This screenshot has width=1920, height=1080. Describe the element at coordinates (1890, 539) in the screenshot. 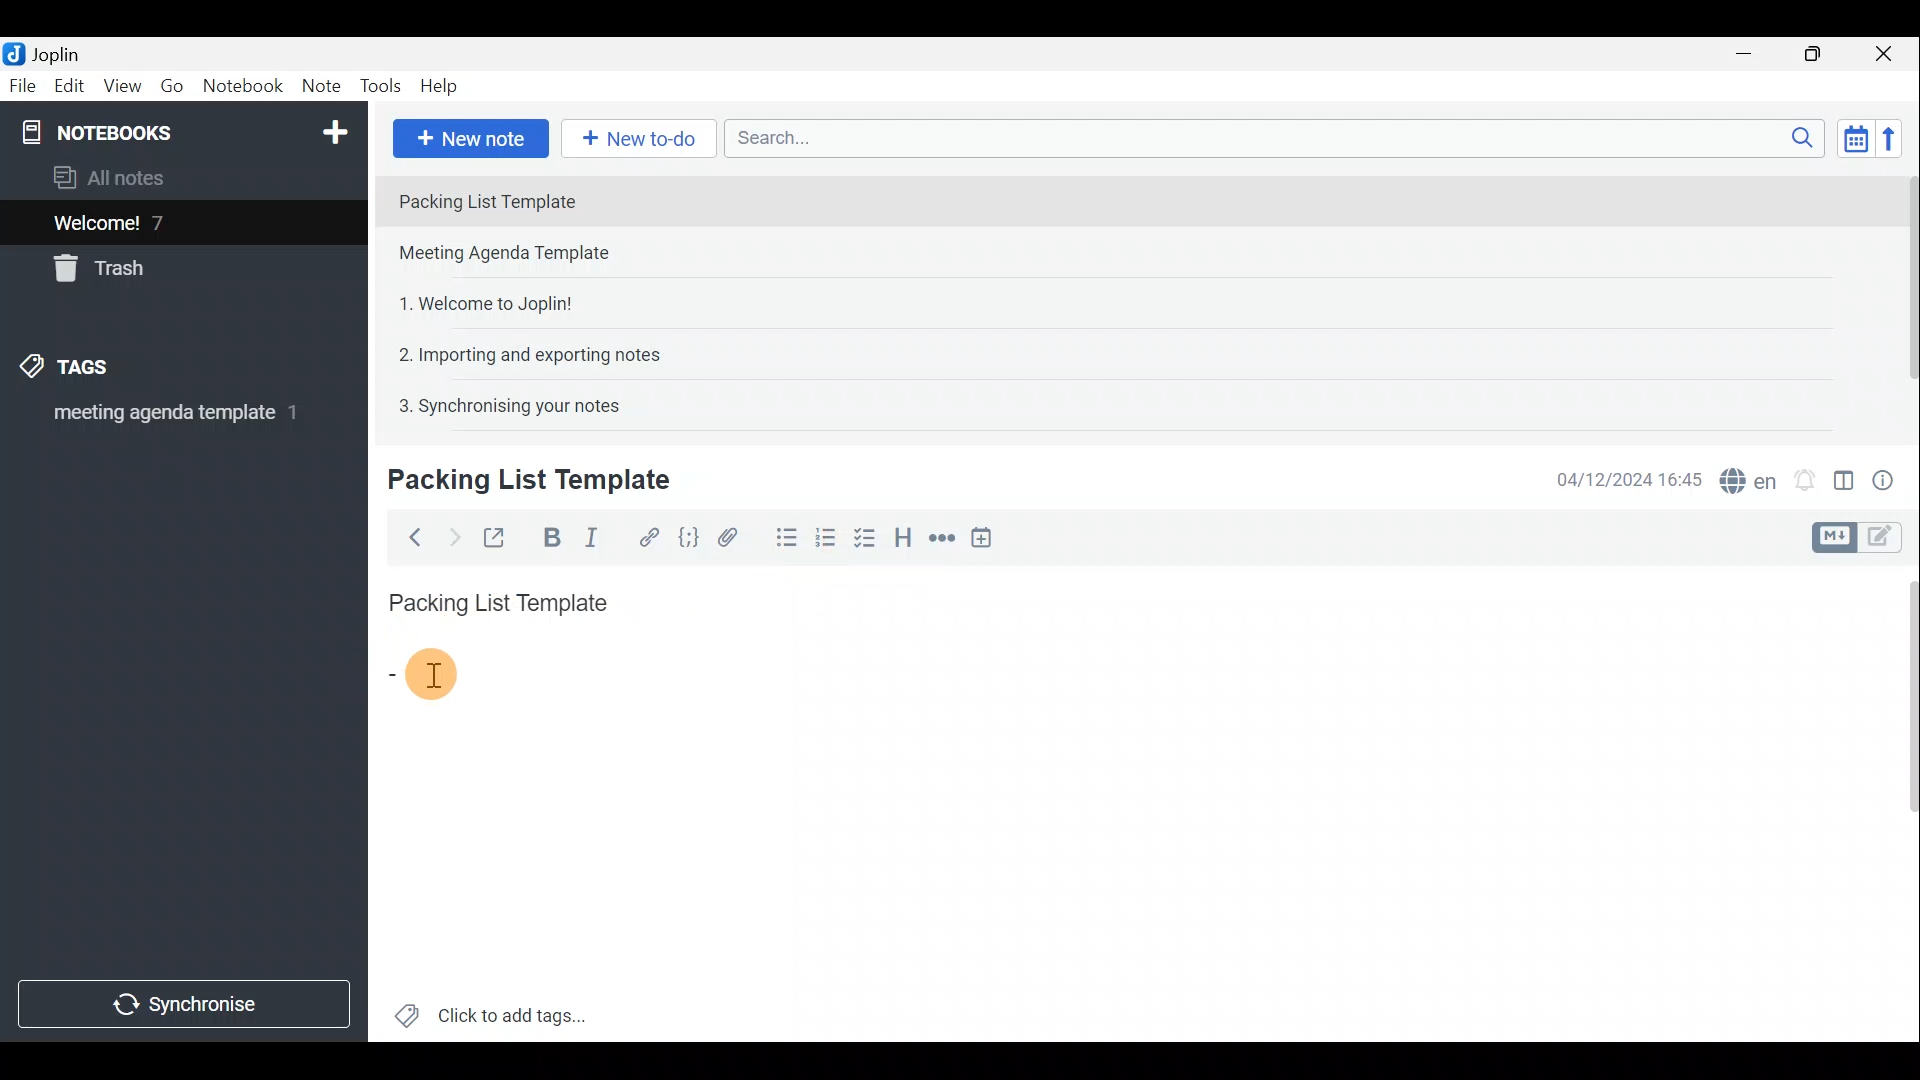

I see `Toggle editors` at that location.